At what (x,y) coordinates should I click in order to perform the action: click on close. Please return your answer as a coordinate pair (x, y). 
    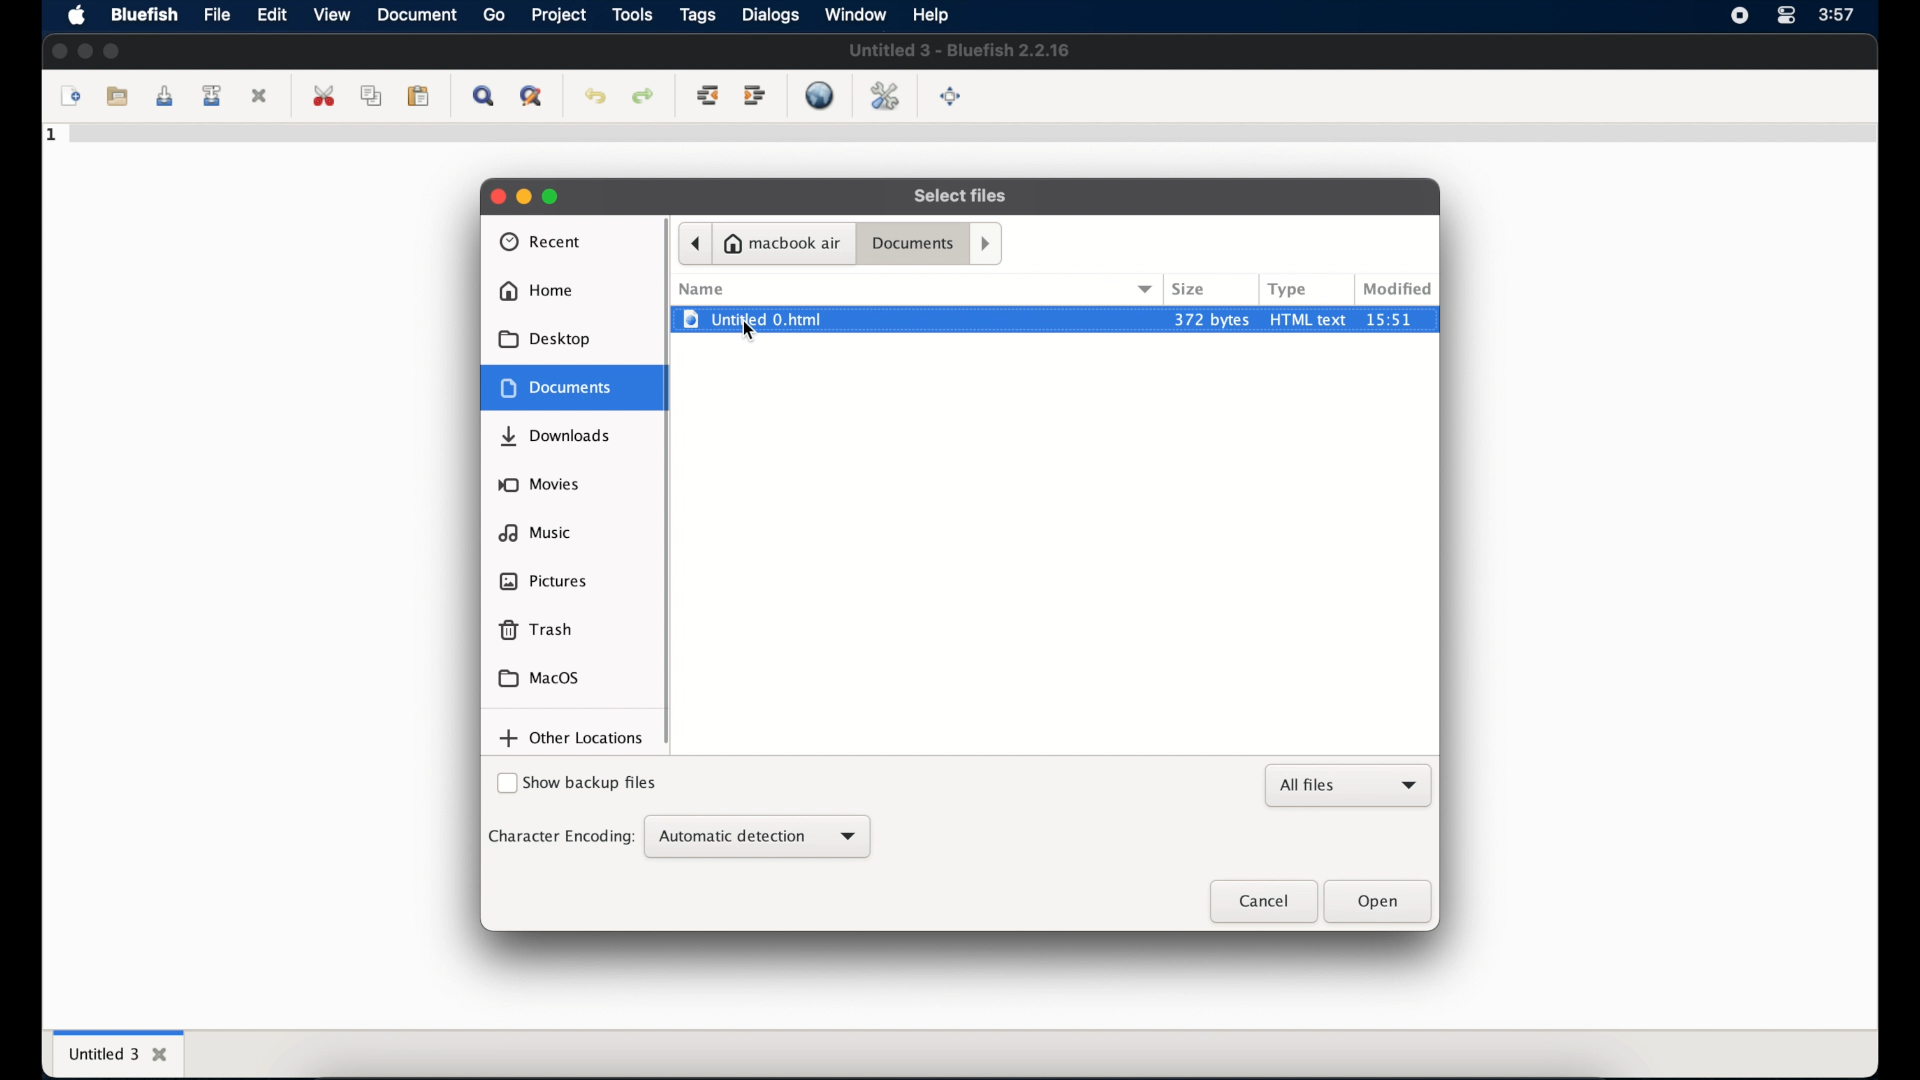
    Looking at the image, I should click on (58, 51).